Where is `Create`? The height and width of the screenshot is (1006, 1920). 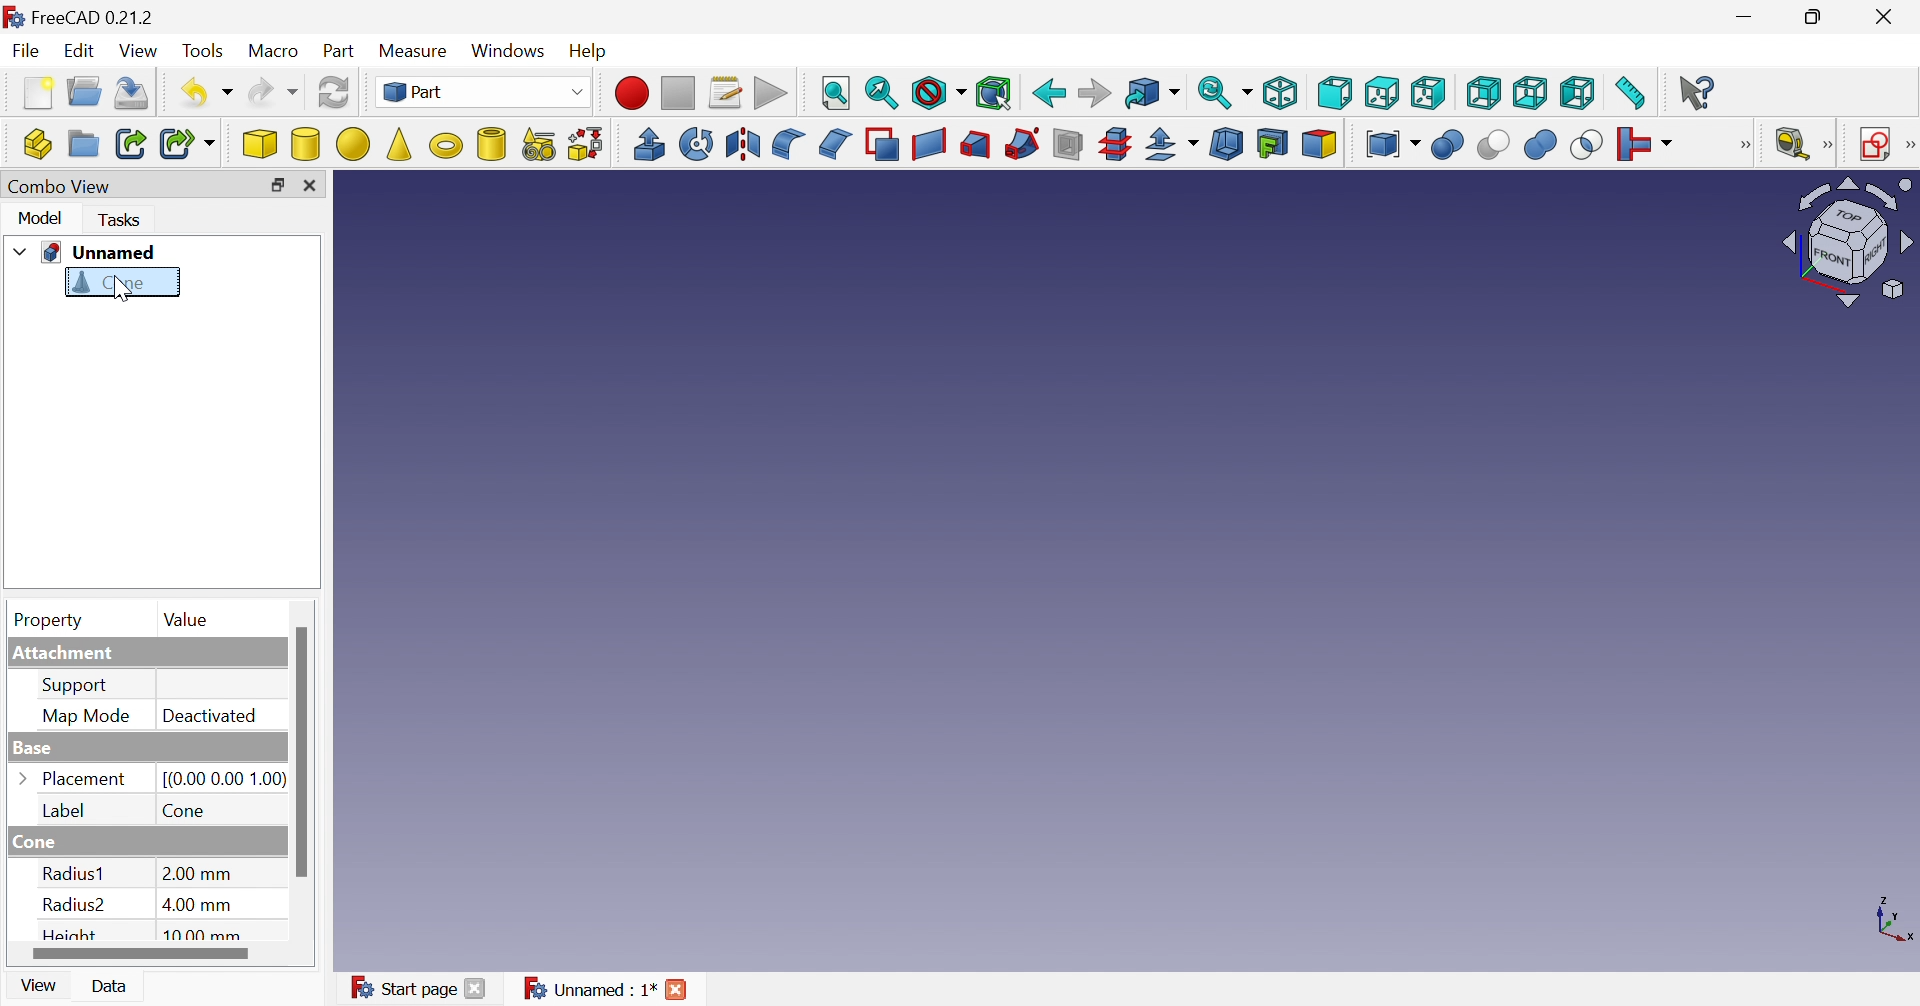
Create is located at coordinates (491, 142).